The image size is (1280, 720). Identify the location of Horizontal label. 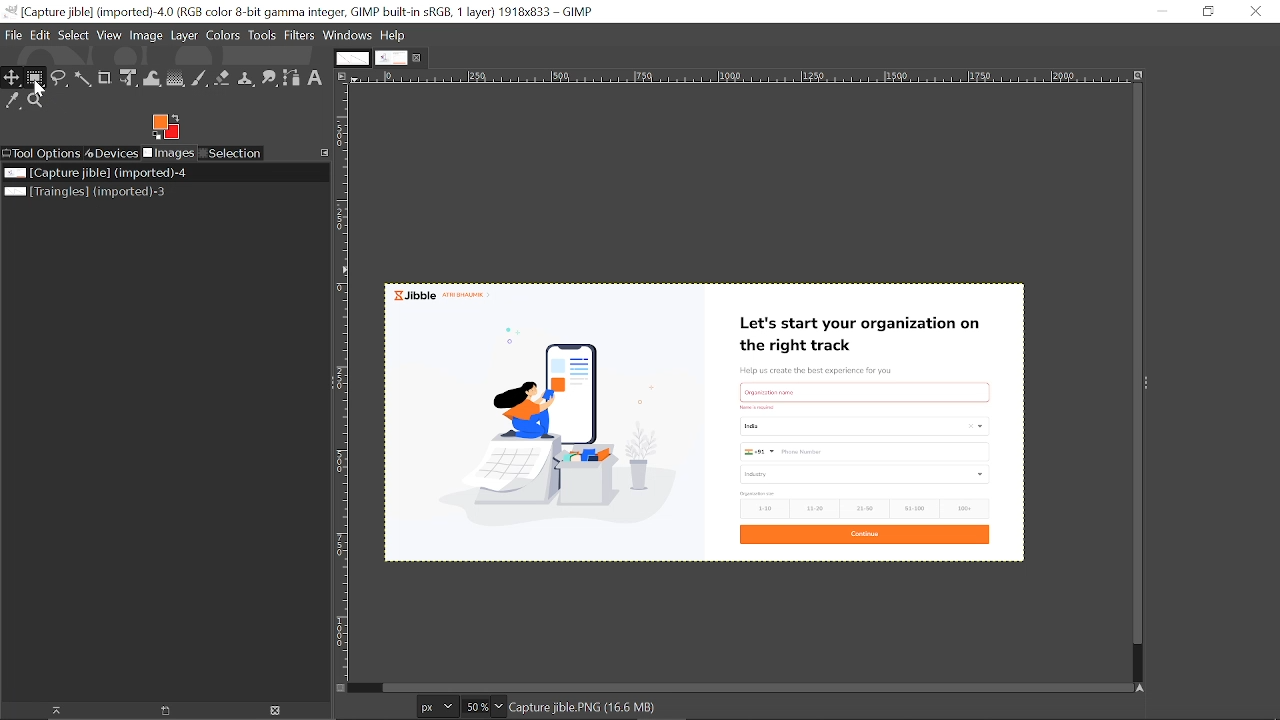
(647, 77).